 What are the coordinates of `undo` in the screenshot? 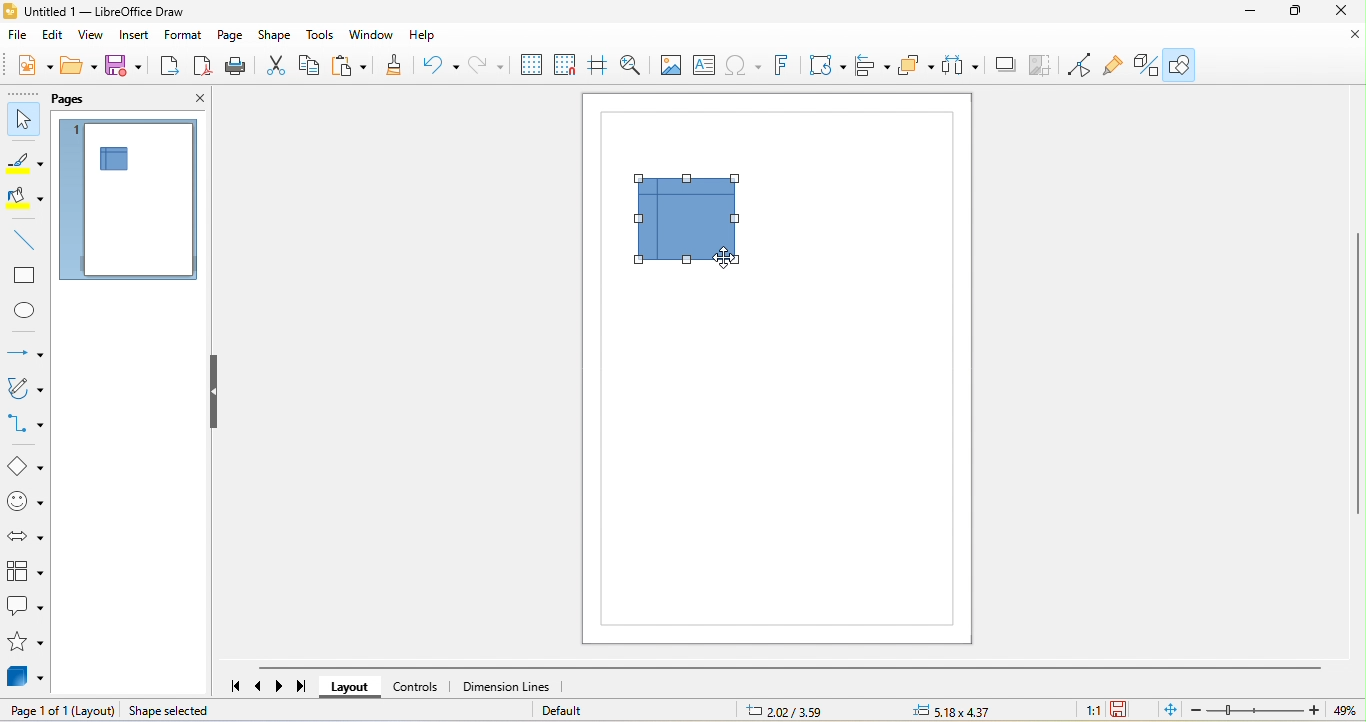 It's located at (441, 66).